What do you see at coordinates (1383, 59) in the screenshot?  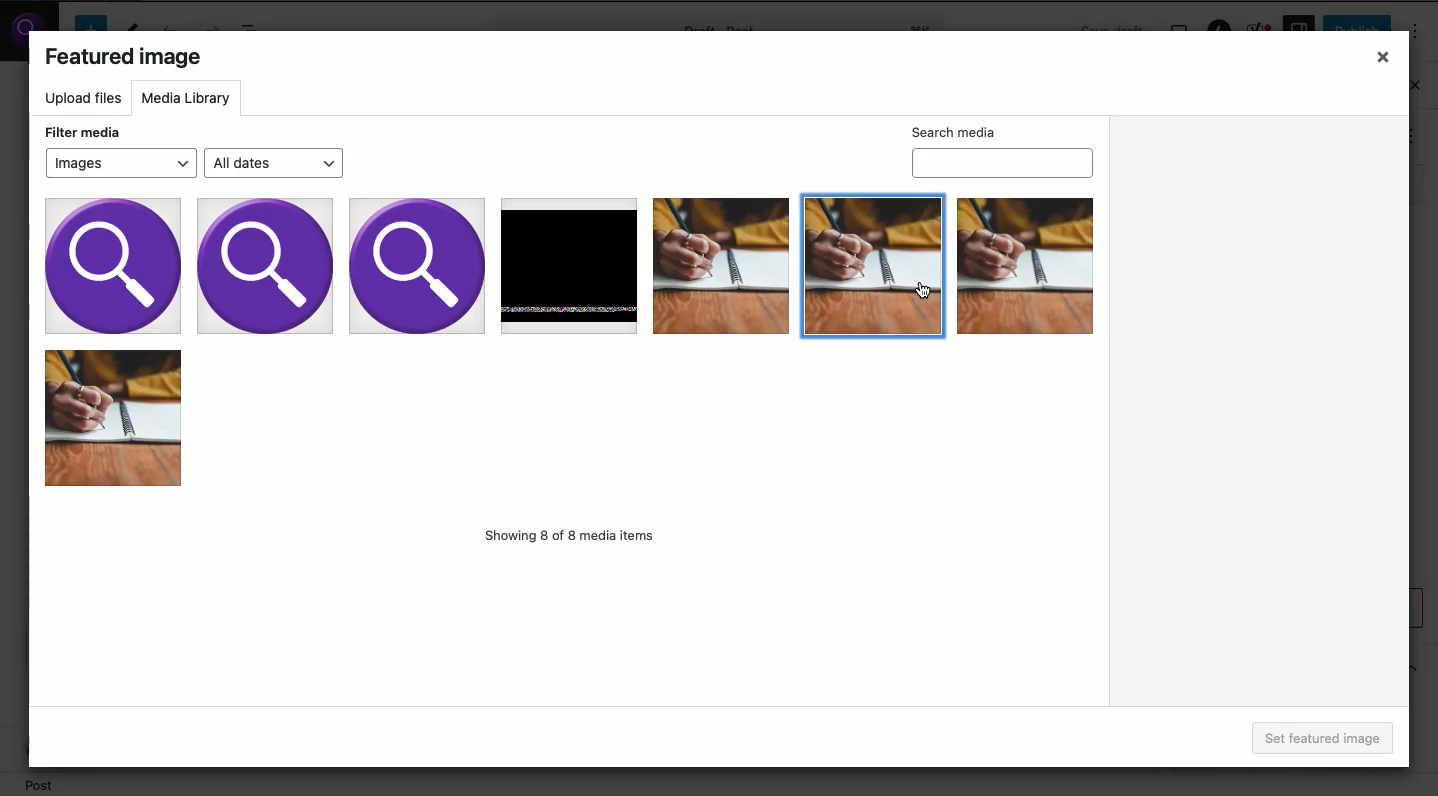 I see `Close` at bounding box center [1383, 59].